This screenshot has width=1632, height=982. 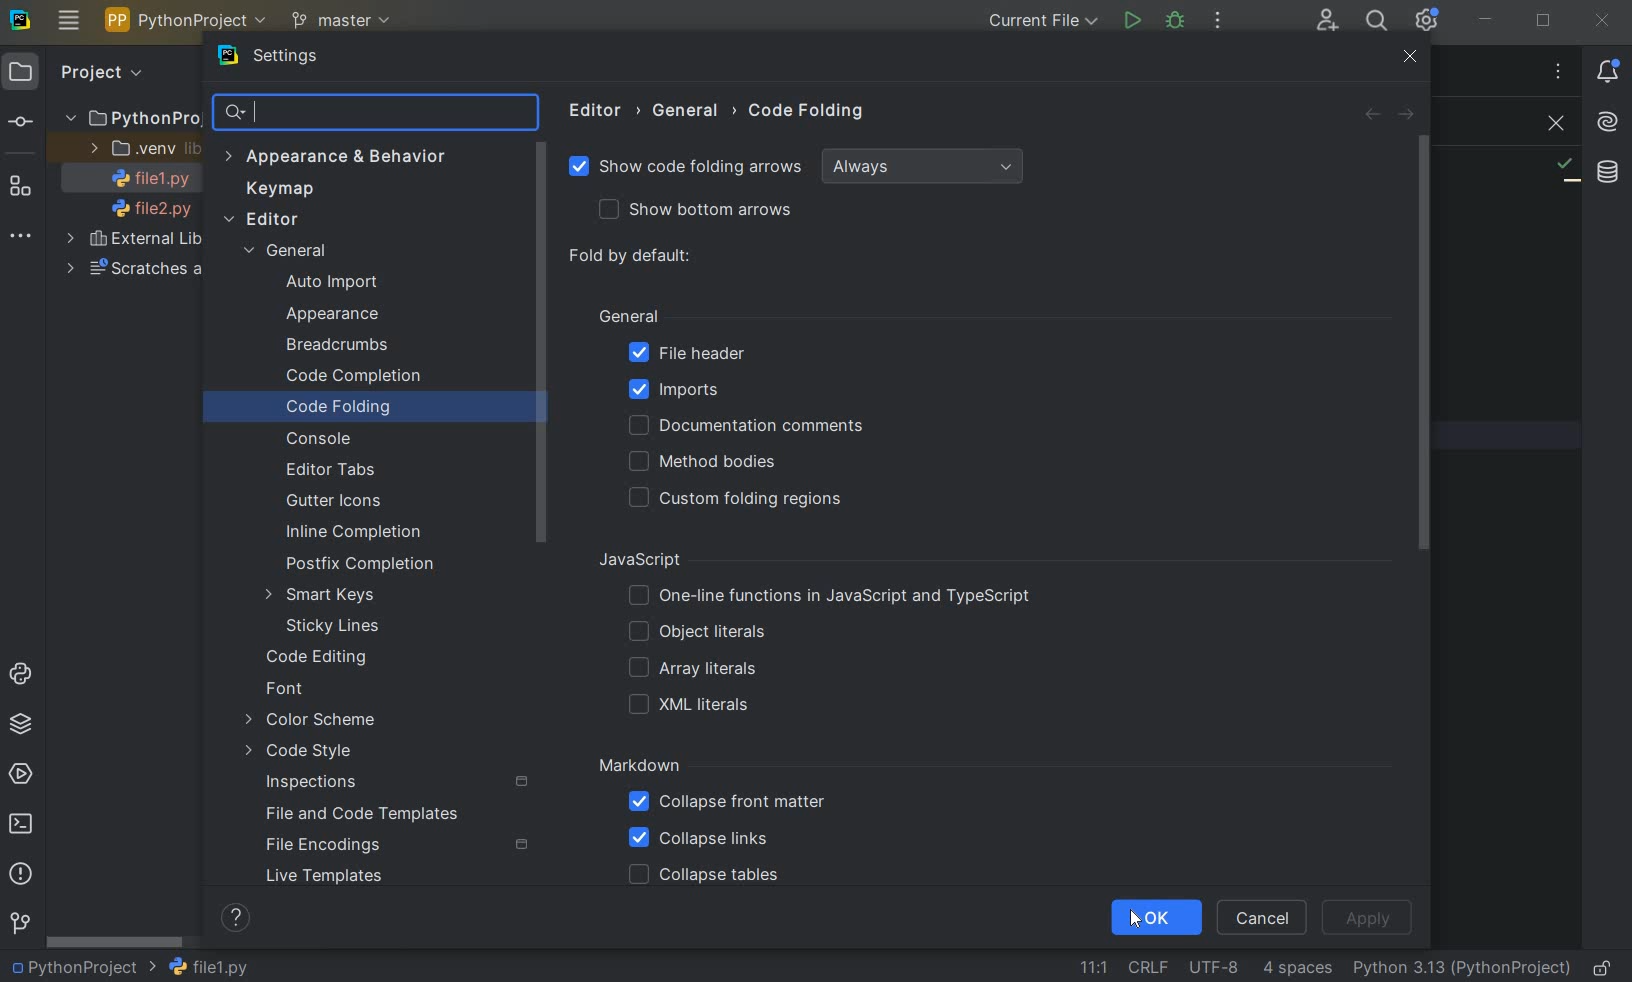 What do you see at coordinates (1371, 116) in the screenshot?
I see `BACK` at bounding box center [1371, 116].